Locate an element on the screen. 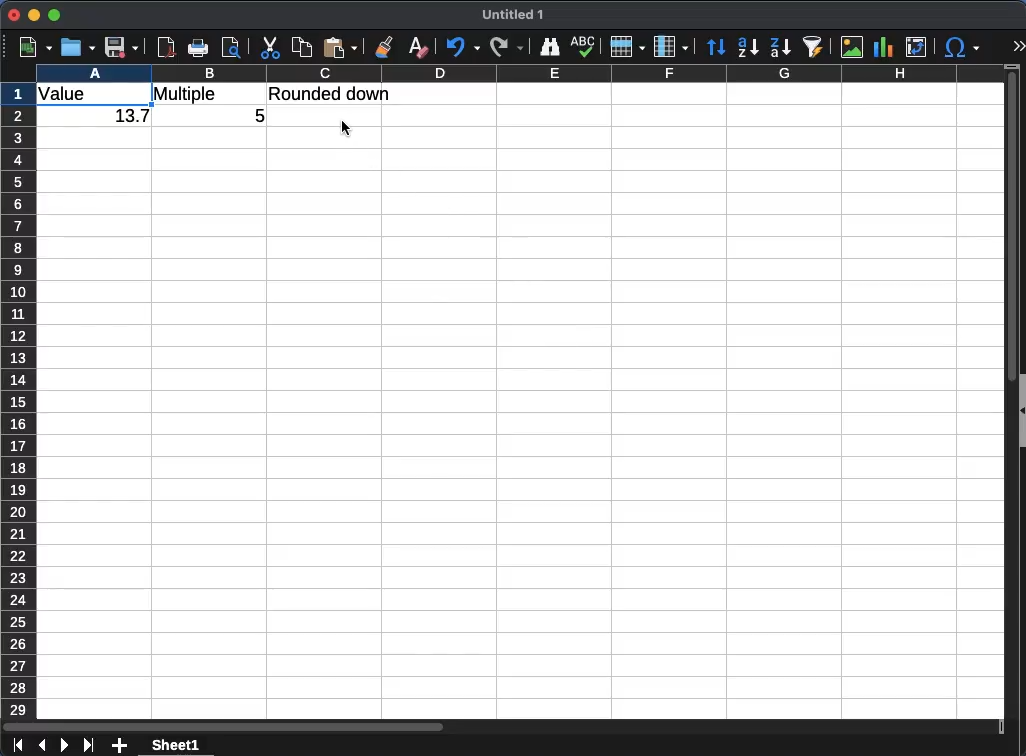  collapse is located at coordinates (1020, 410).